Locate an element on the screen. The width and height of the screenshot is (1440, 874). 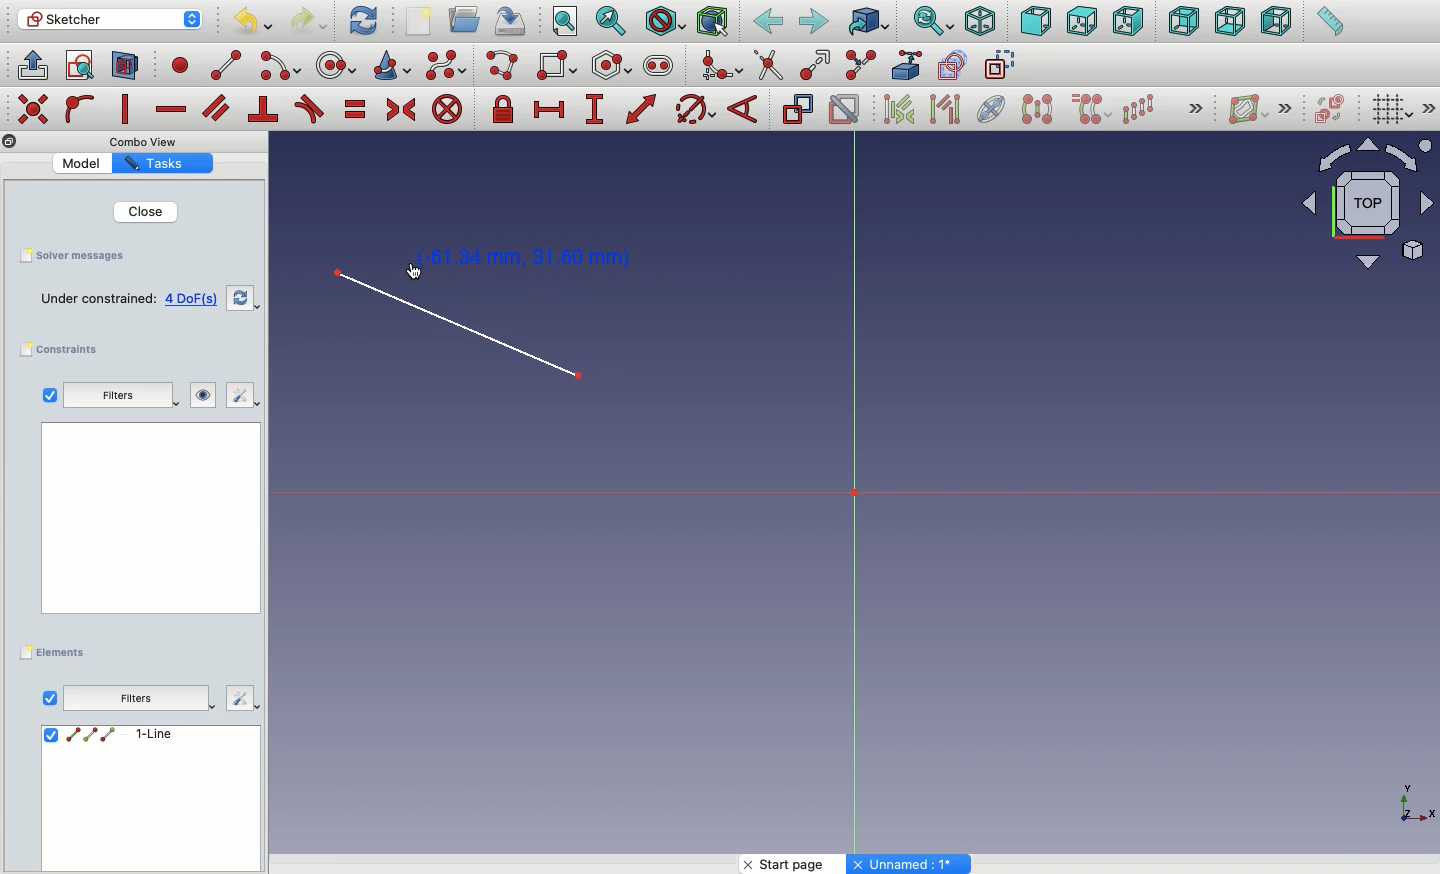
Map sketch to face is located at coordinates (126, 66).